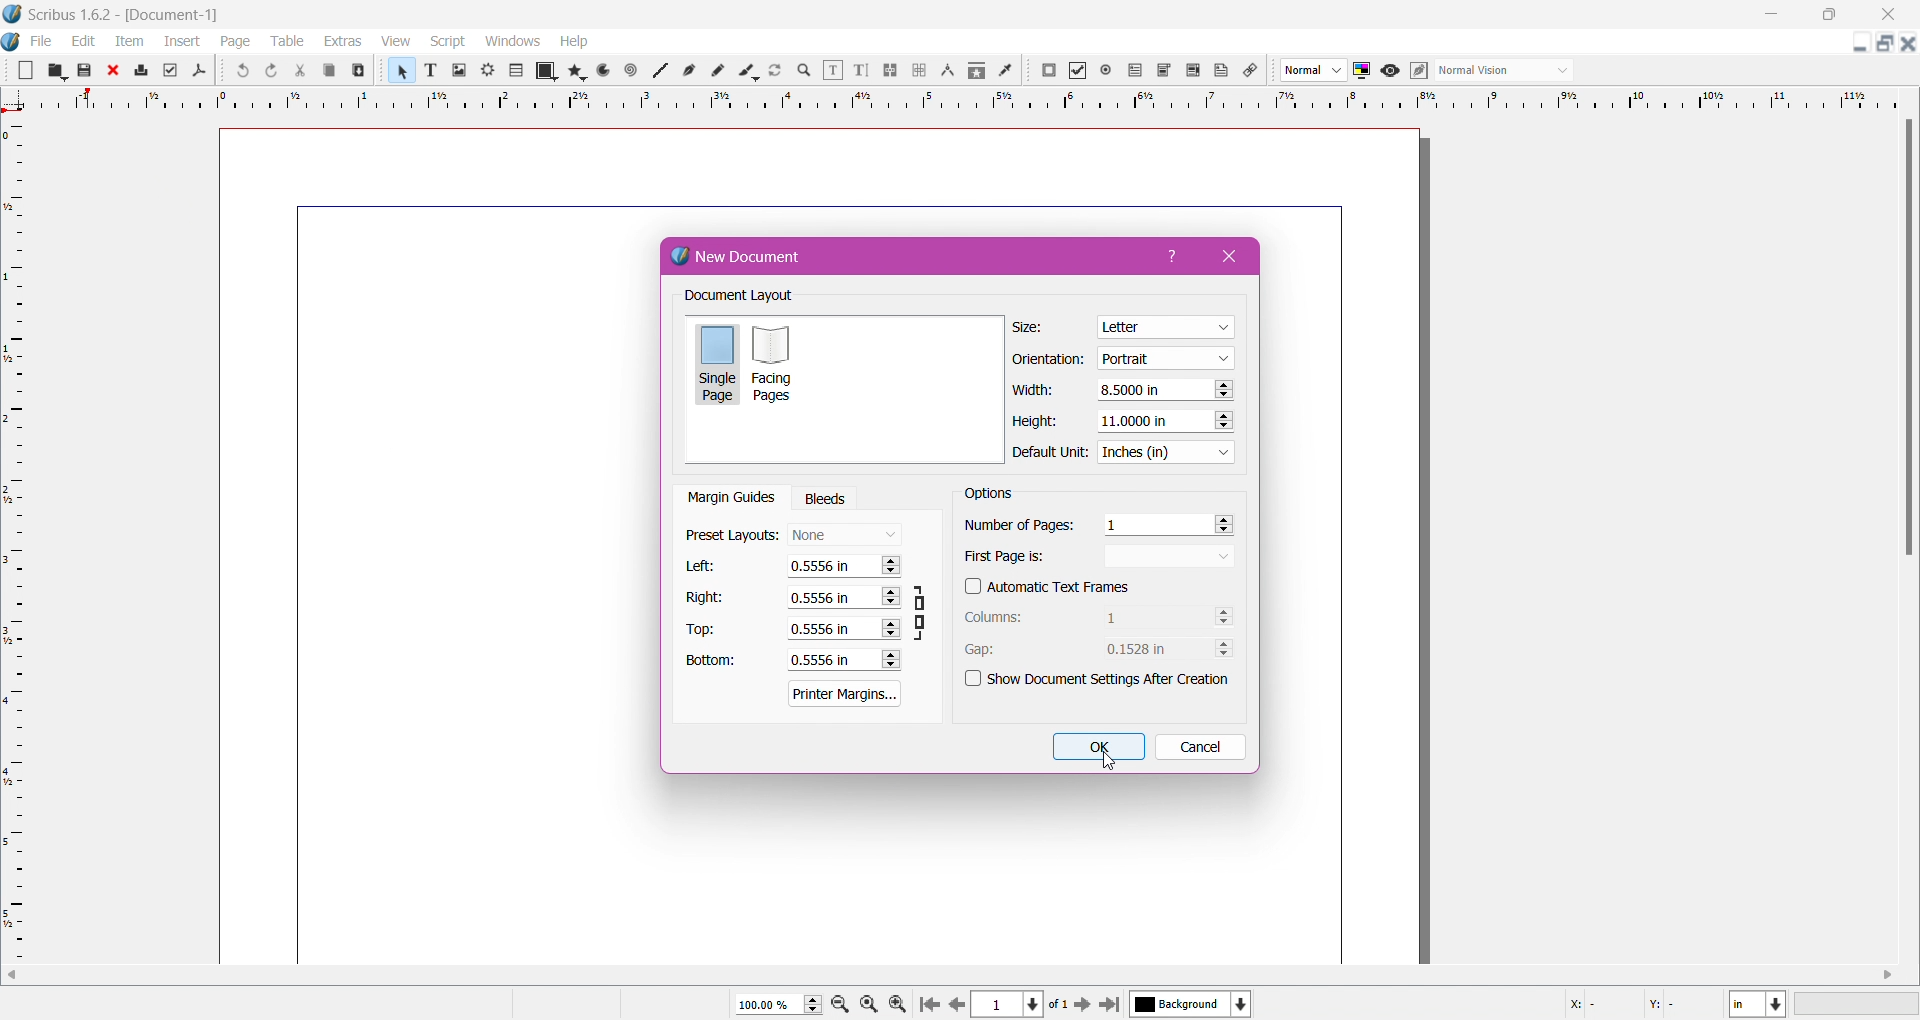 The height and width of the screenshot is (1020, 1920). What do you see at coordinates (744, 72) in the screenshot?
I see `icon` at bounding box center [744, 72].